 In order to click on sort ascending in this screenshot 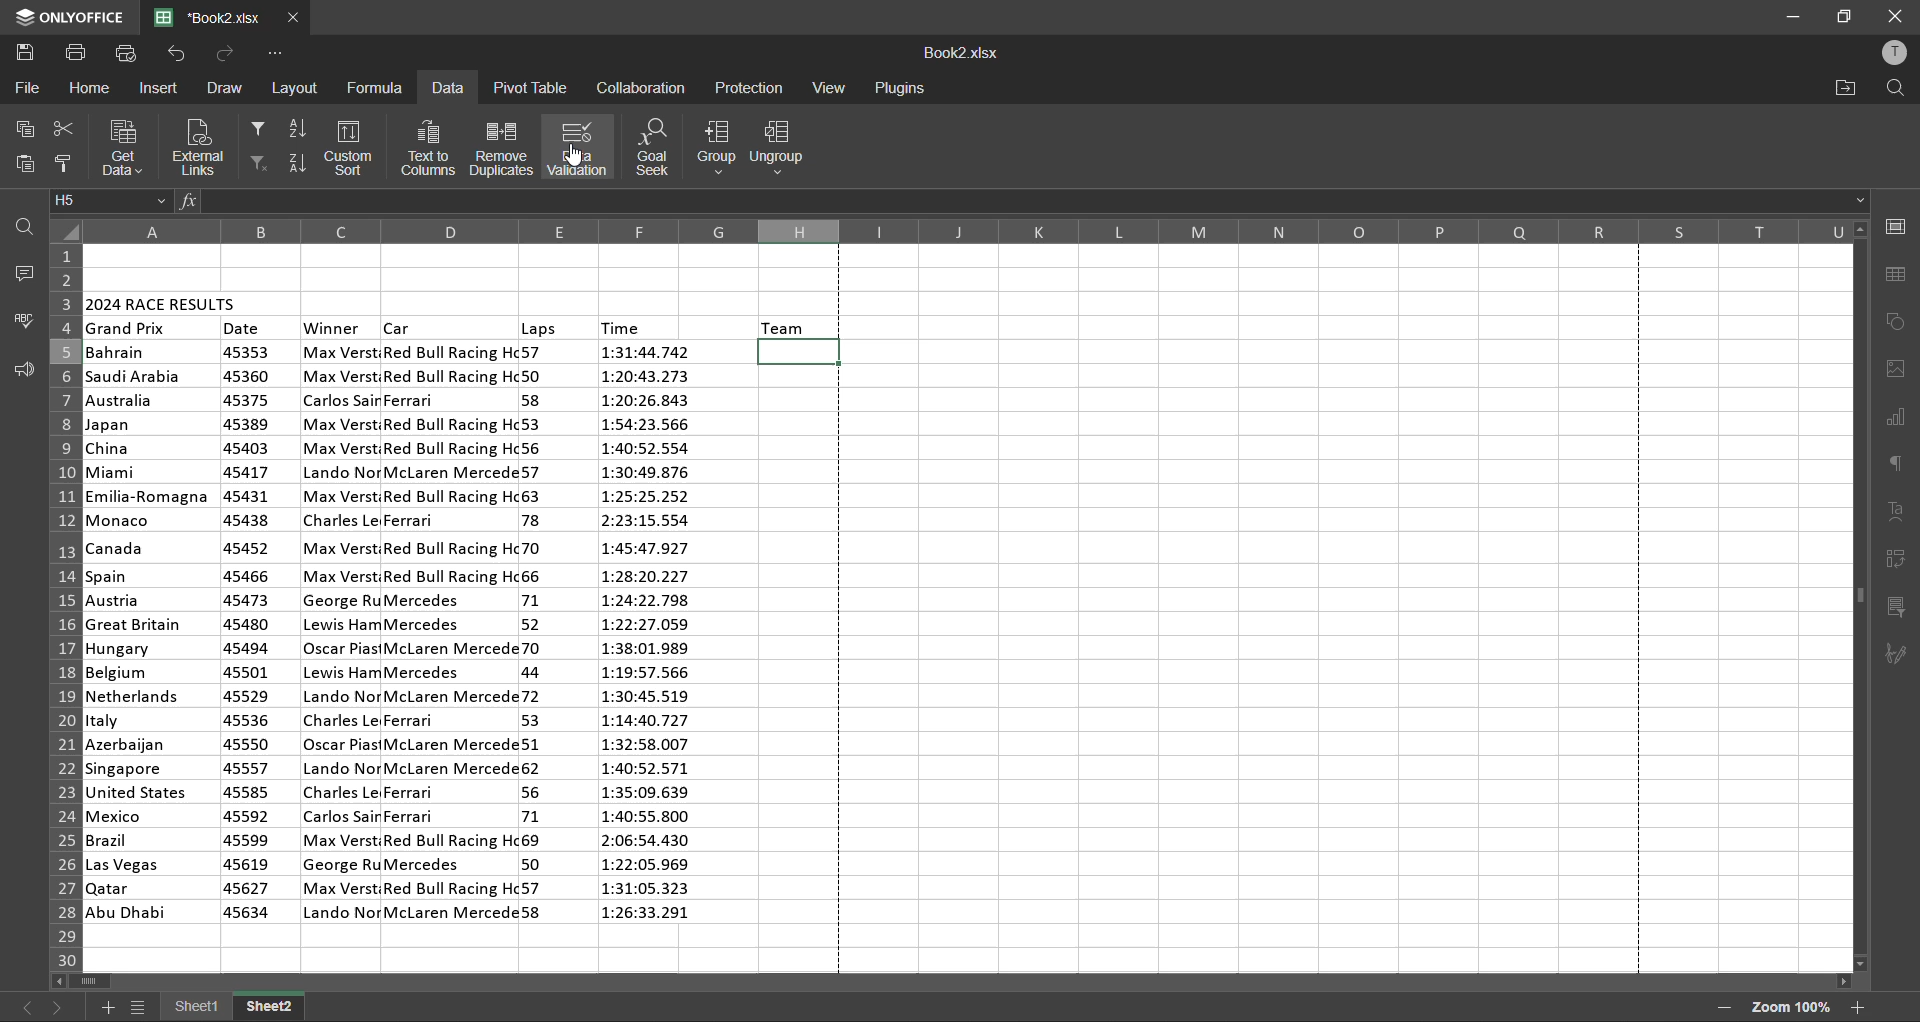, I will do `click(294, 129)`.